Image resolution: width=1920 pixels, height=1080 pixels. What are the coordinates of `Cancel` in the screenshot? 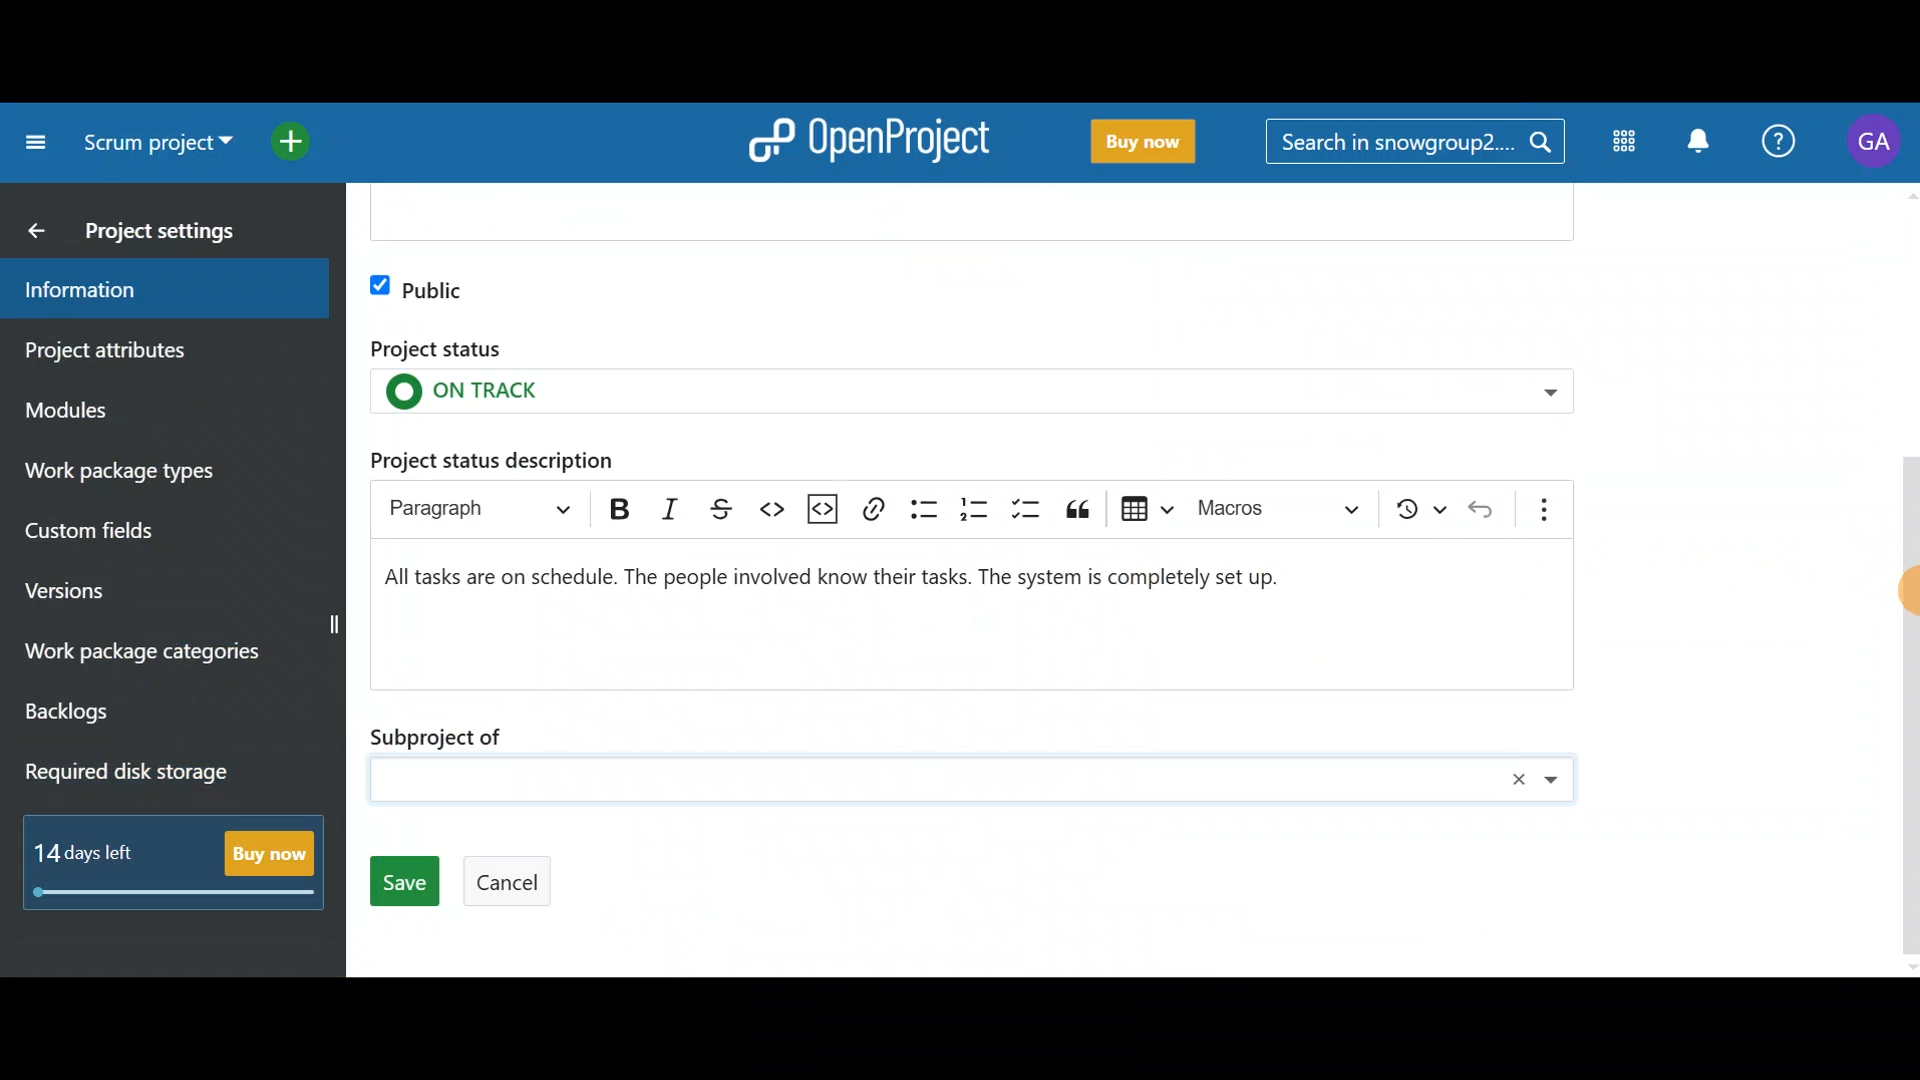 It's located at (500, 888).